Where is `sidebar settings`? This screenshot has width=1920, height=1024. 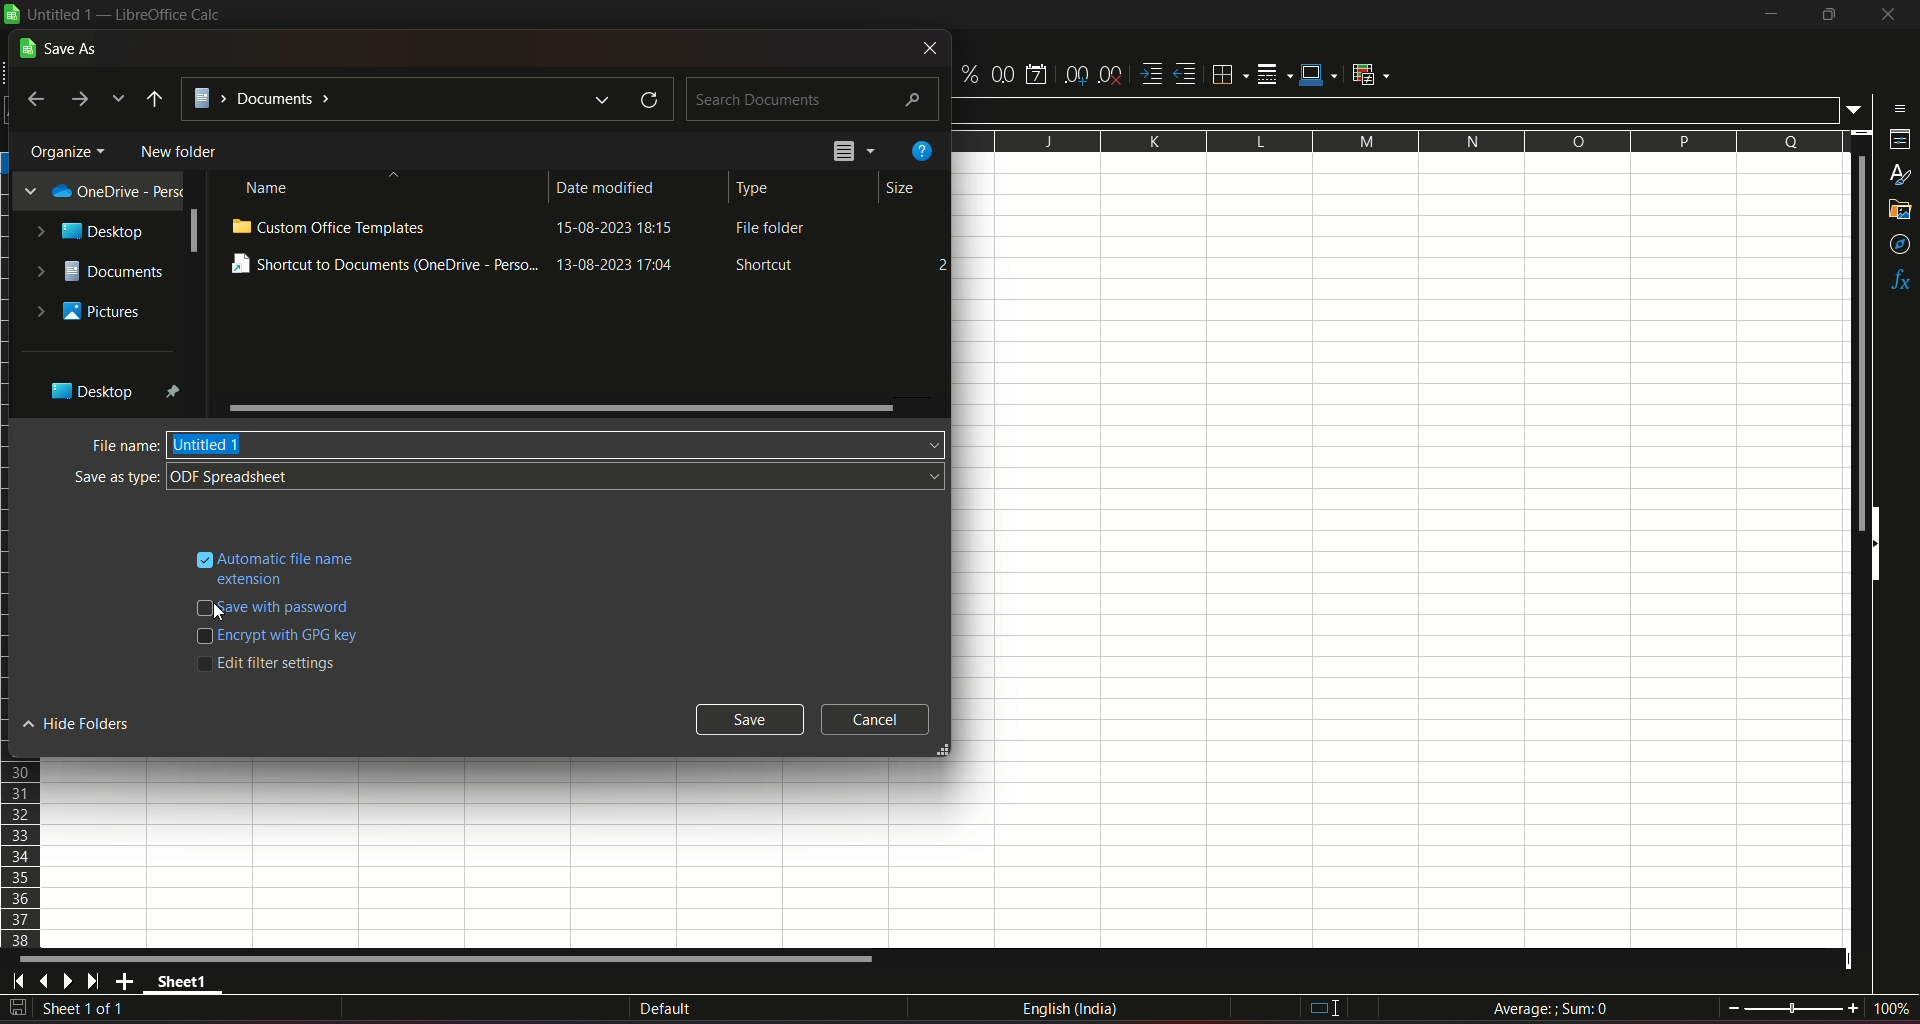 sidebar settings is located at coordinates (1895, 107).